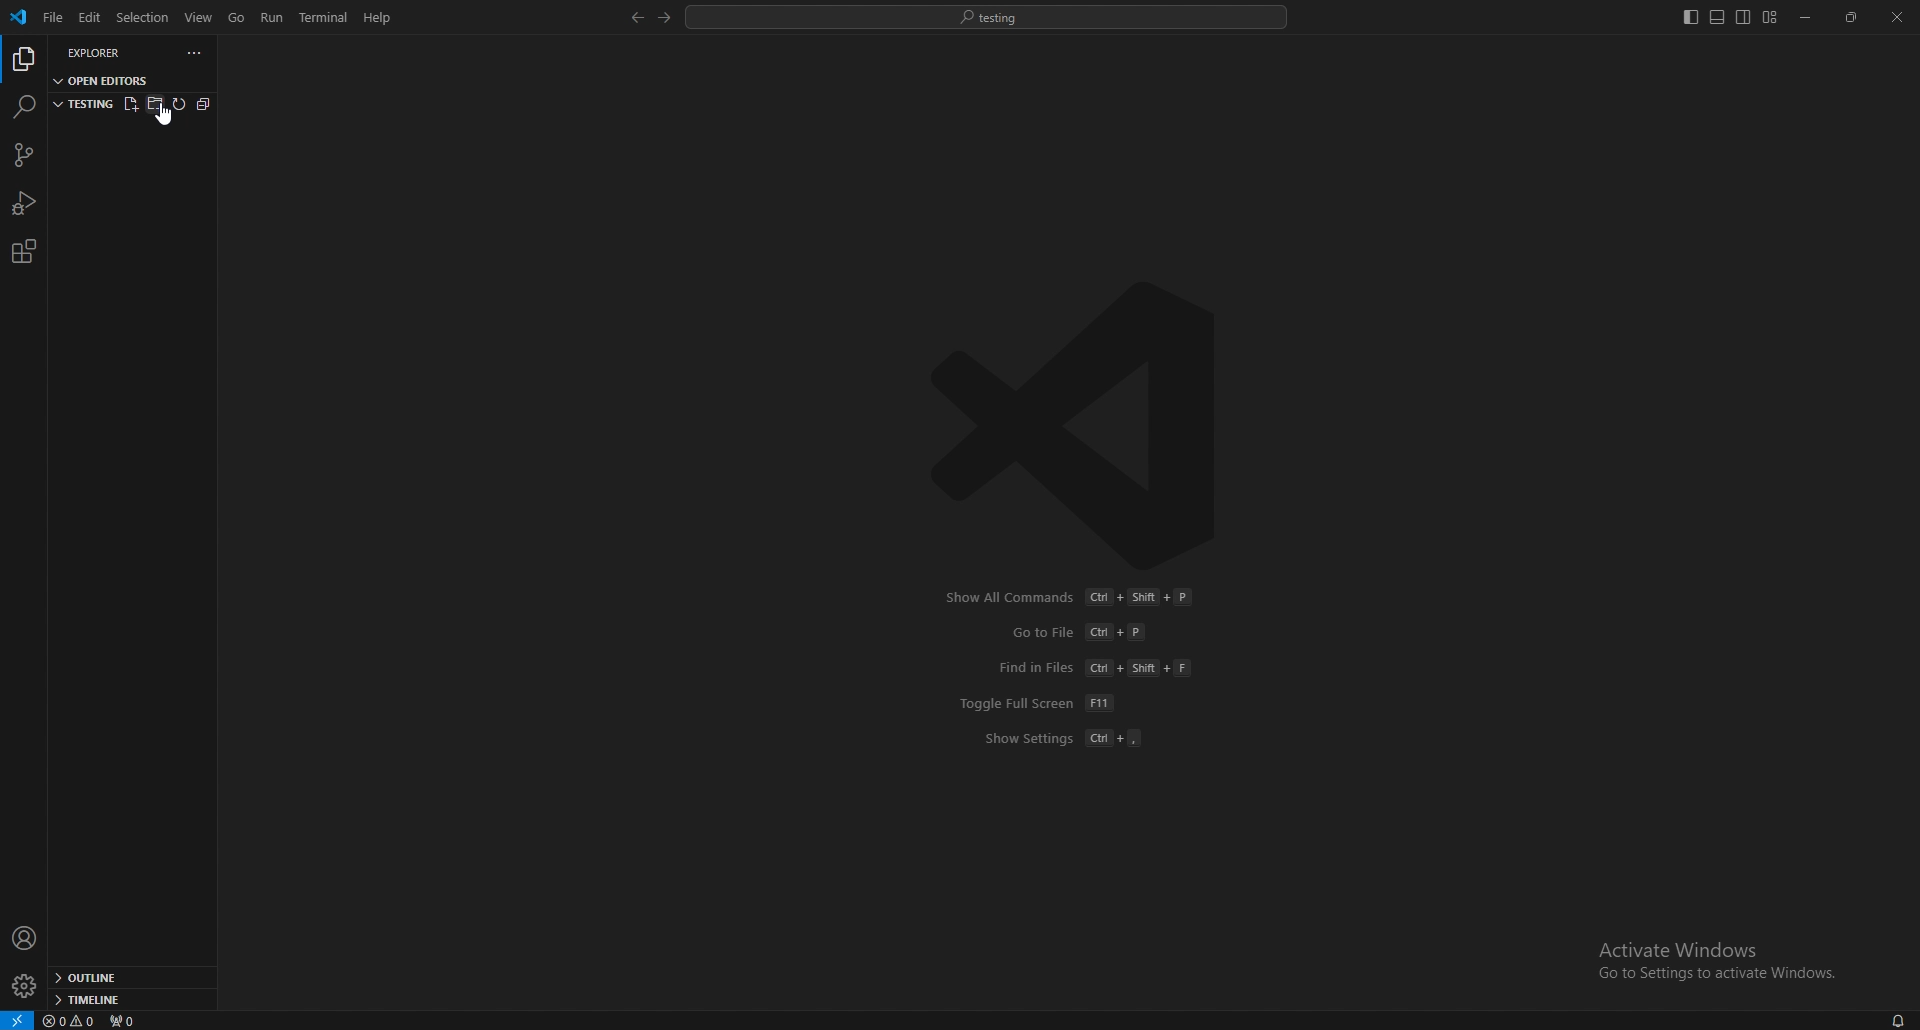 The width and height of the screenshot is (1920, 1030). What do you see at coordinates (1078, 668) in the screenshot?
I see `shortcuts` at bounding box center [1078, 668].